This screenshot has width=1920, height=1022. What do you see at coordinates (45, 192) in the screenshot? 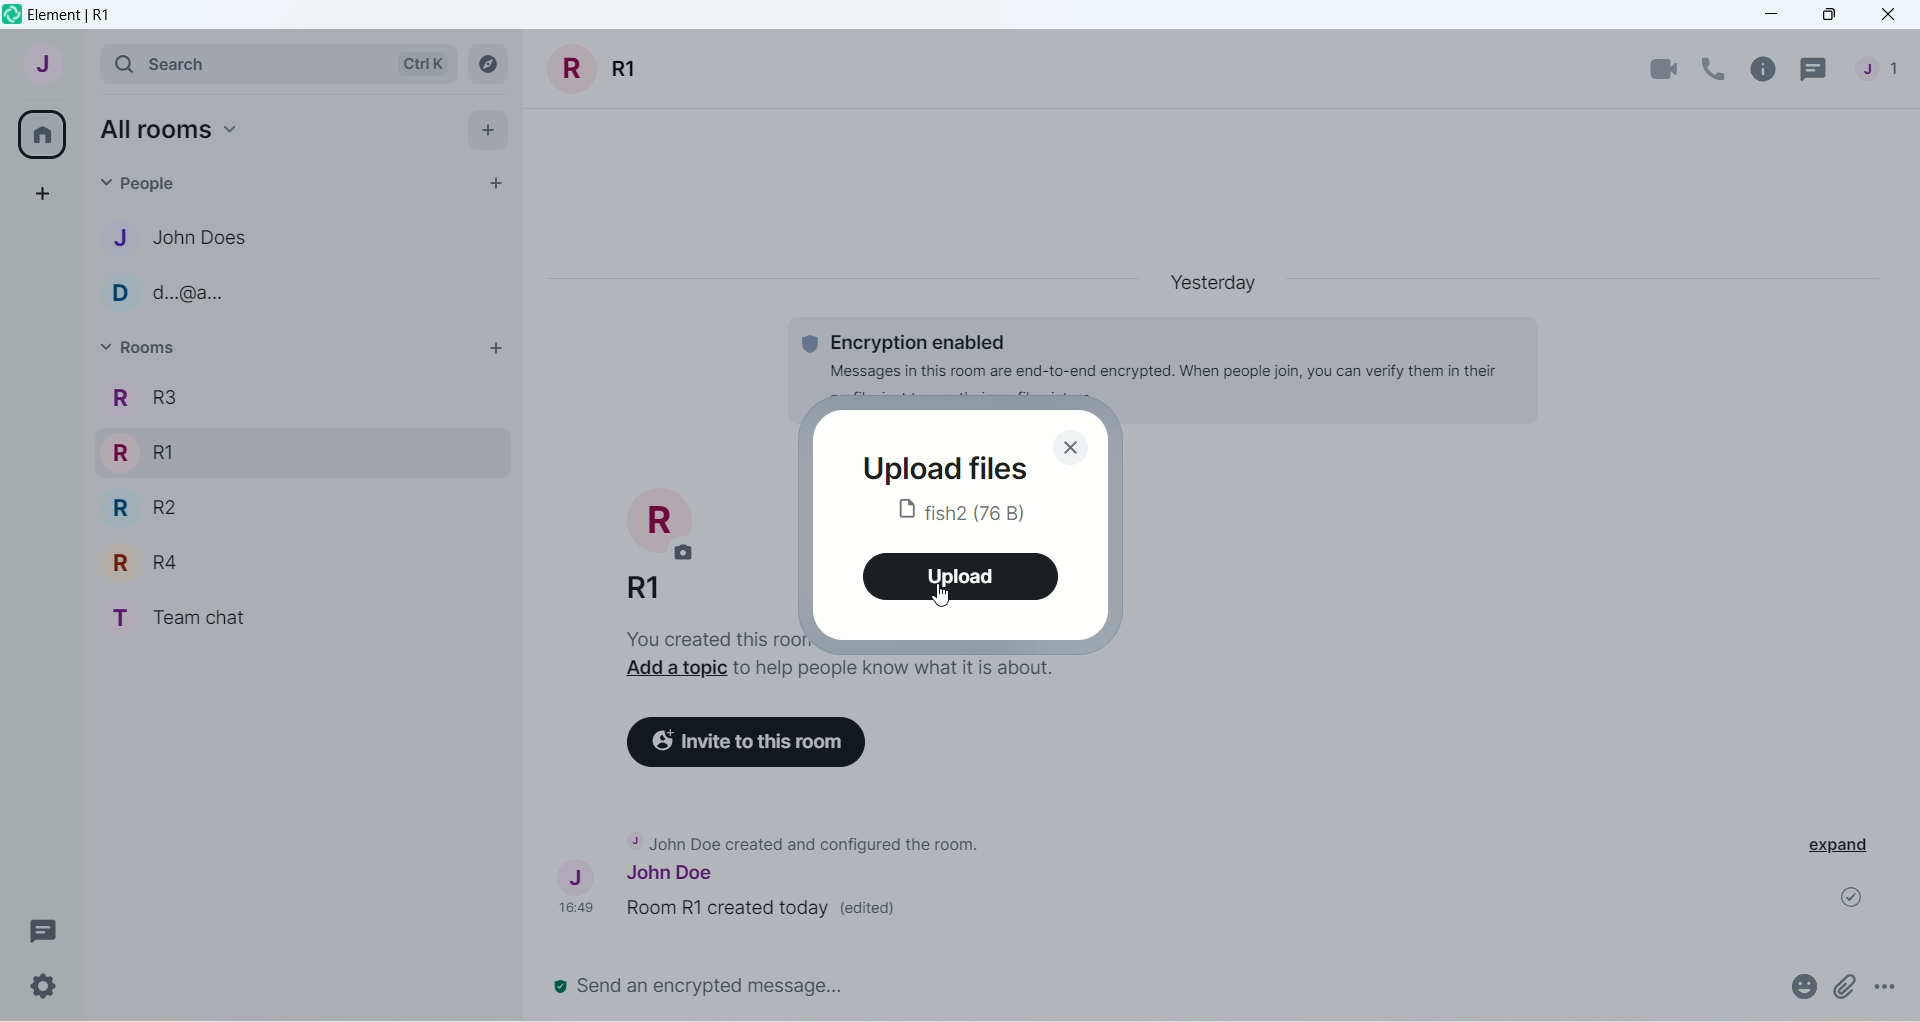
I see `create a space` at bounding box center [45, 192].